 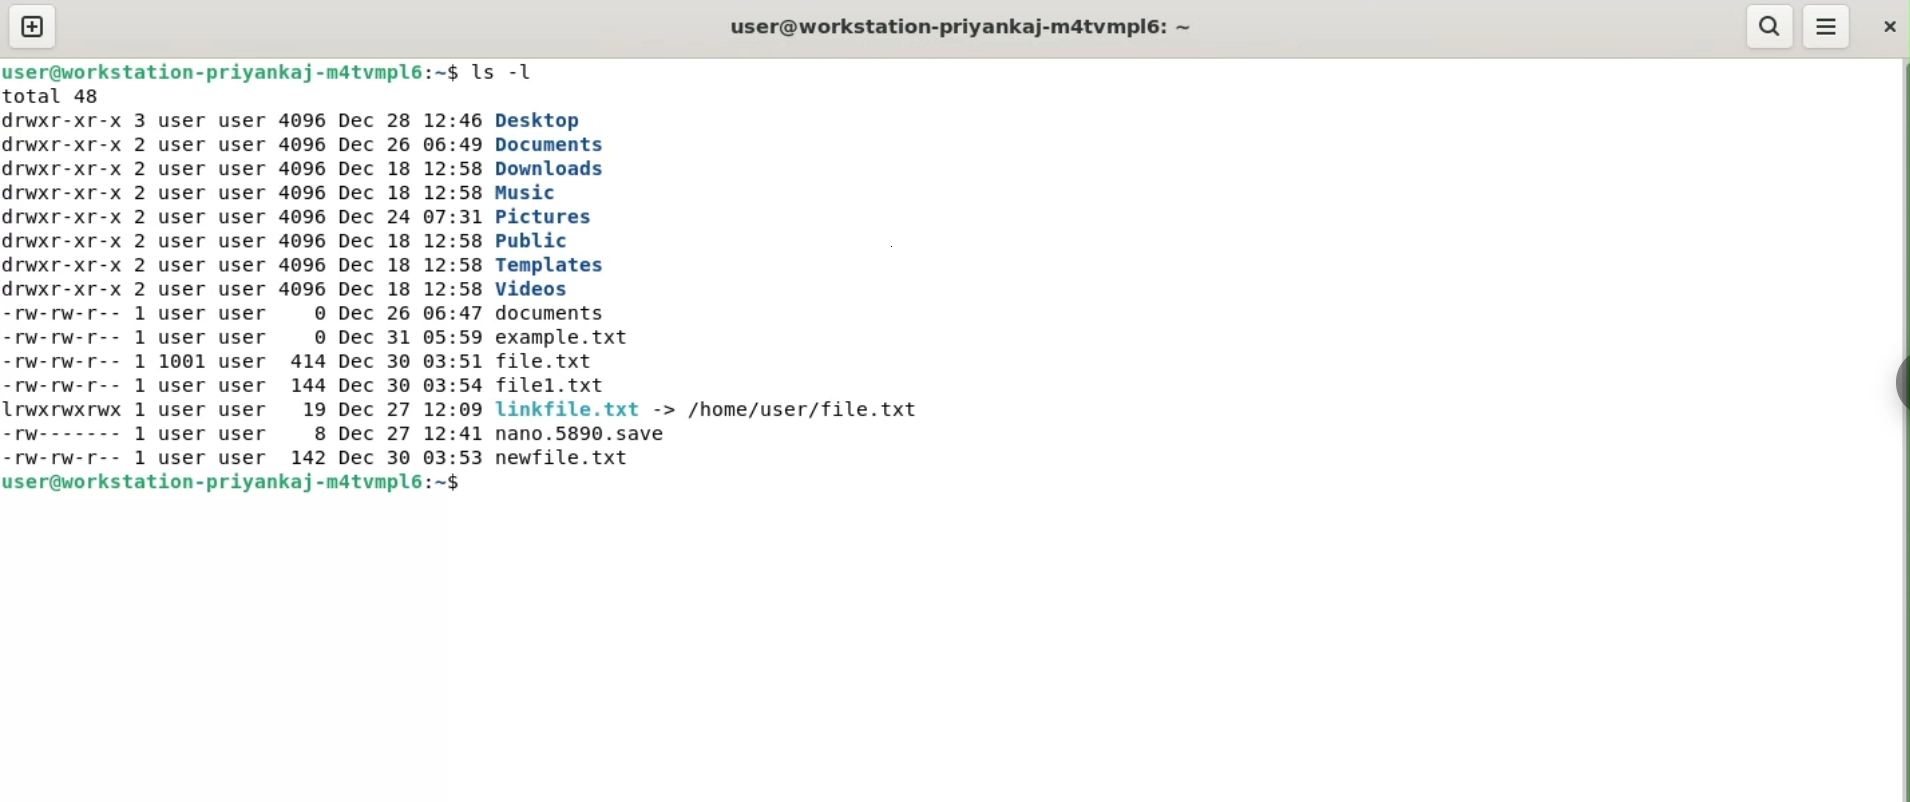 What do you see at coordinates (968, 28) in the screenshot?
I see `user@workstation-priyankaj-m4tvmpl6: ~` at bounding box center [968, 28].